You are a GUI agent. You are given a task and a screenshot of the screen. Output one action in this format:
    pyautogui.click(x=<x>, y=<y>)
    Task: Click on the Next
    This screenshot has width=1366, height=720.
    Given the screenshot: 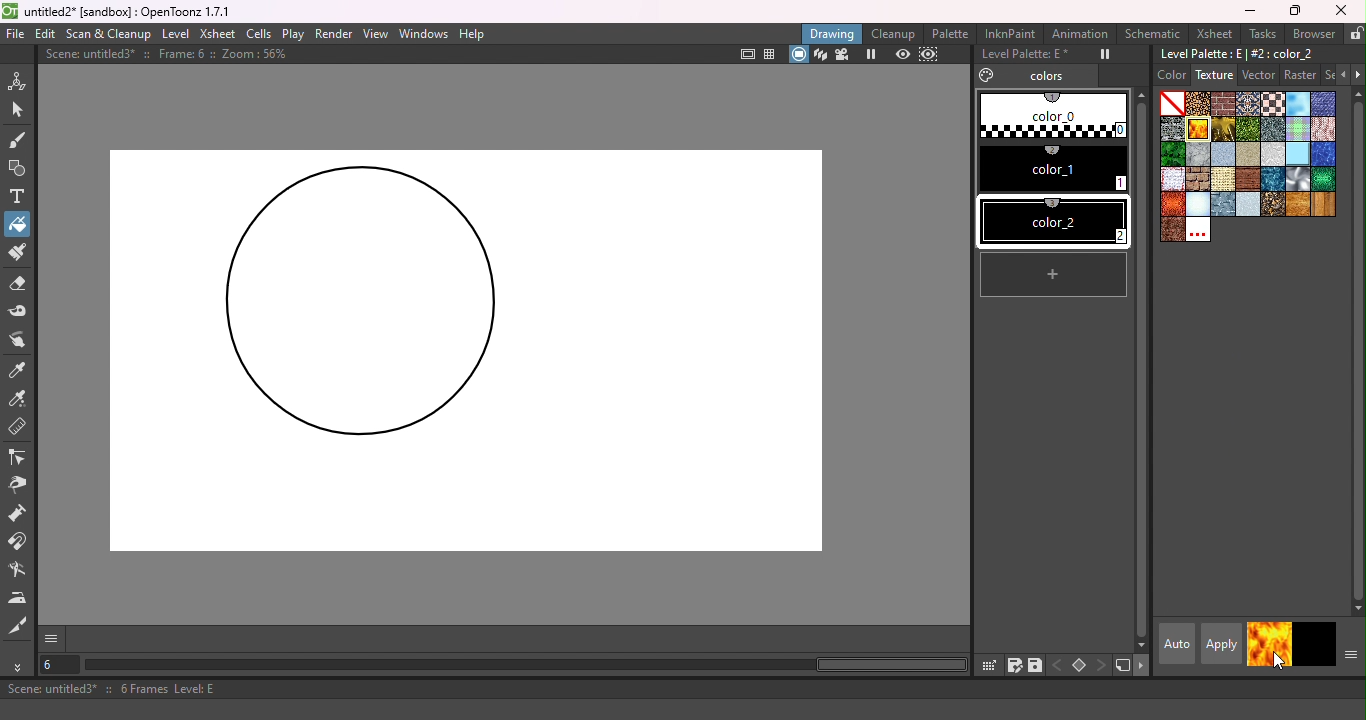 What is the action you would take?
    pyautogui.click(x=1357, y=75)
    